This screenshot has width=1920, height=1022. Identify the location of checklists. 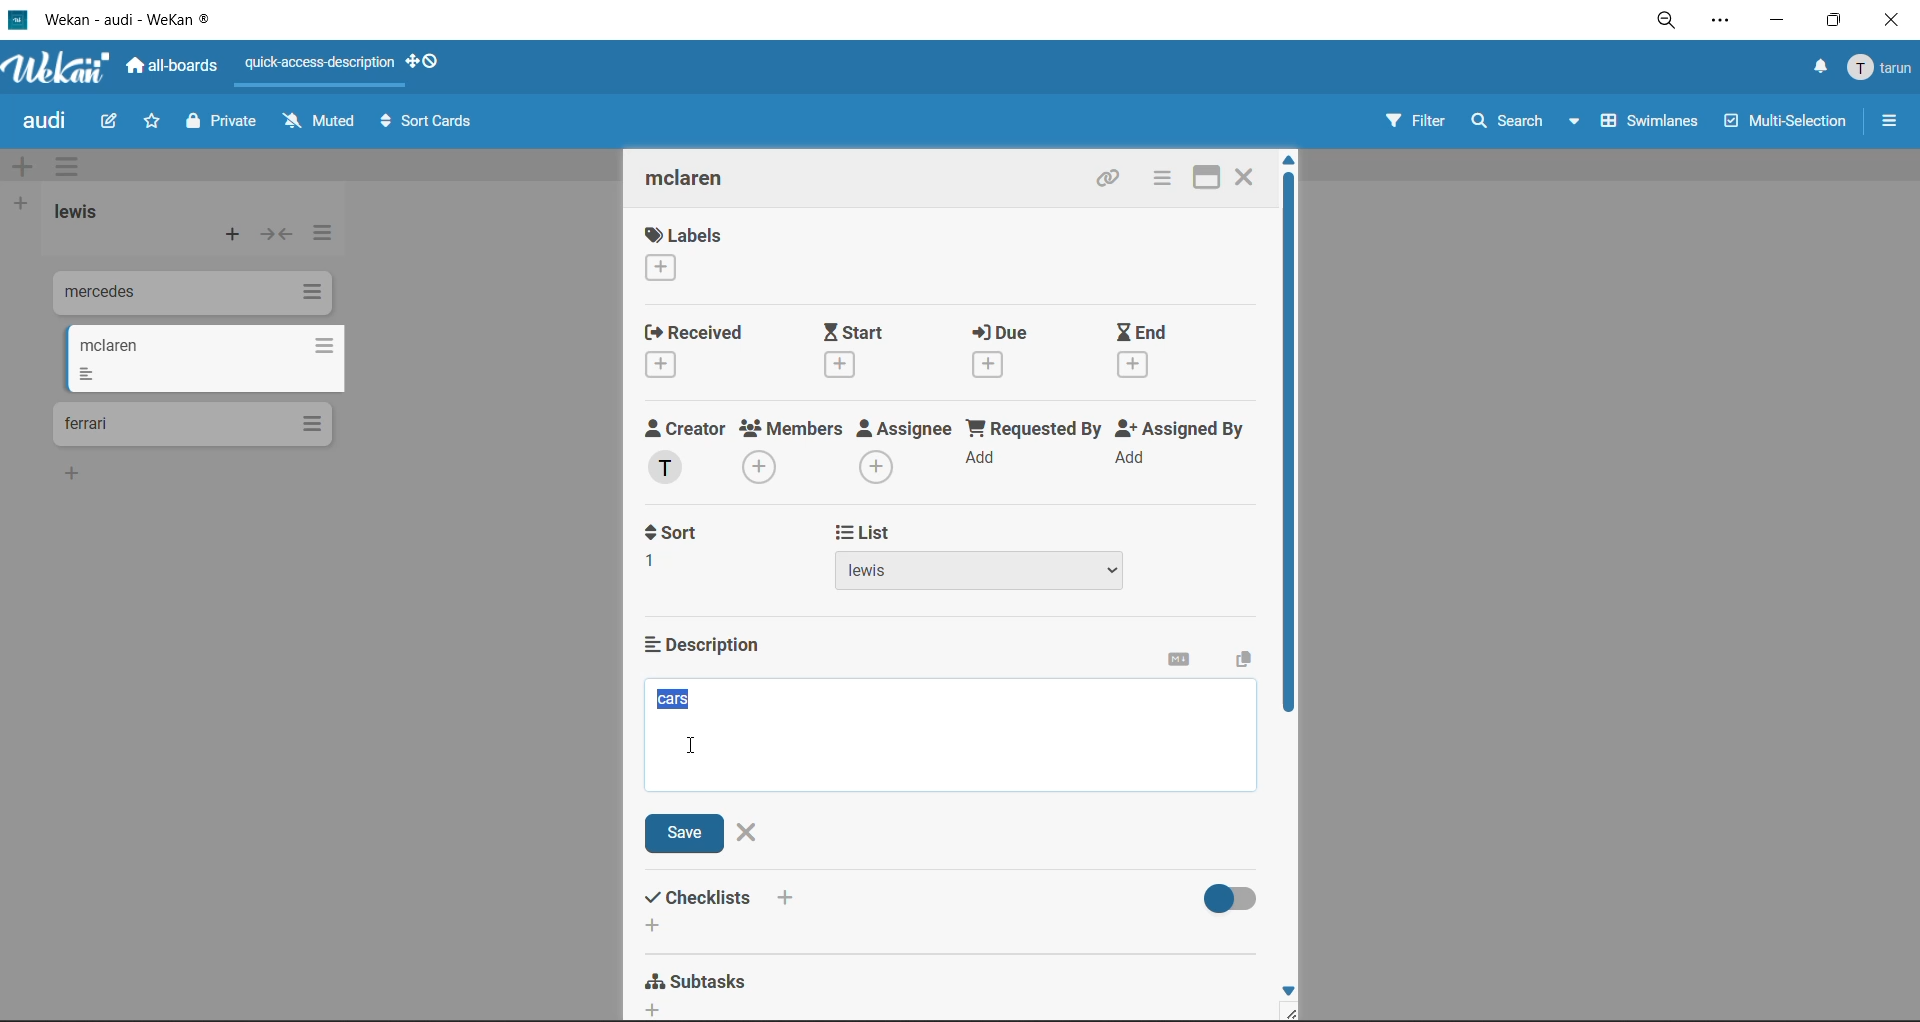
(725, 910).